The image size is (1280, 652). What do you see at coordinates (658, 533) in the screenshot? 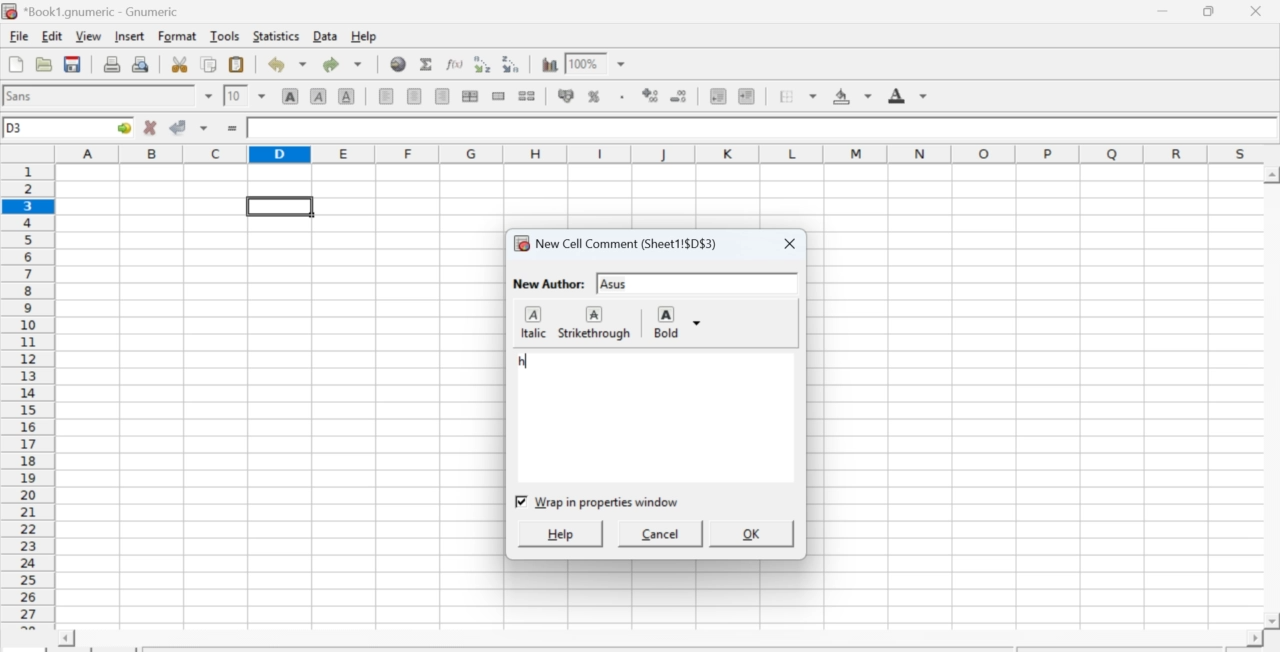
I see `cancel` at bounding box center [658, 533].